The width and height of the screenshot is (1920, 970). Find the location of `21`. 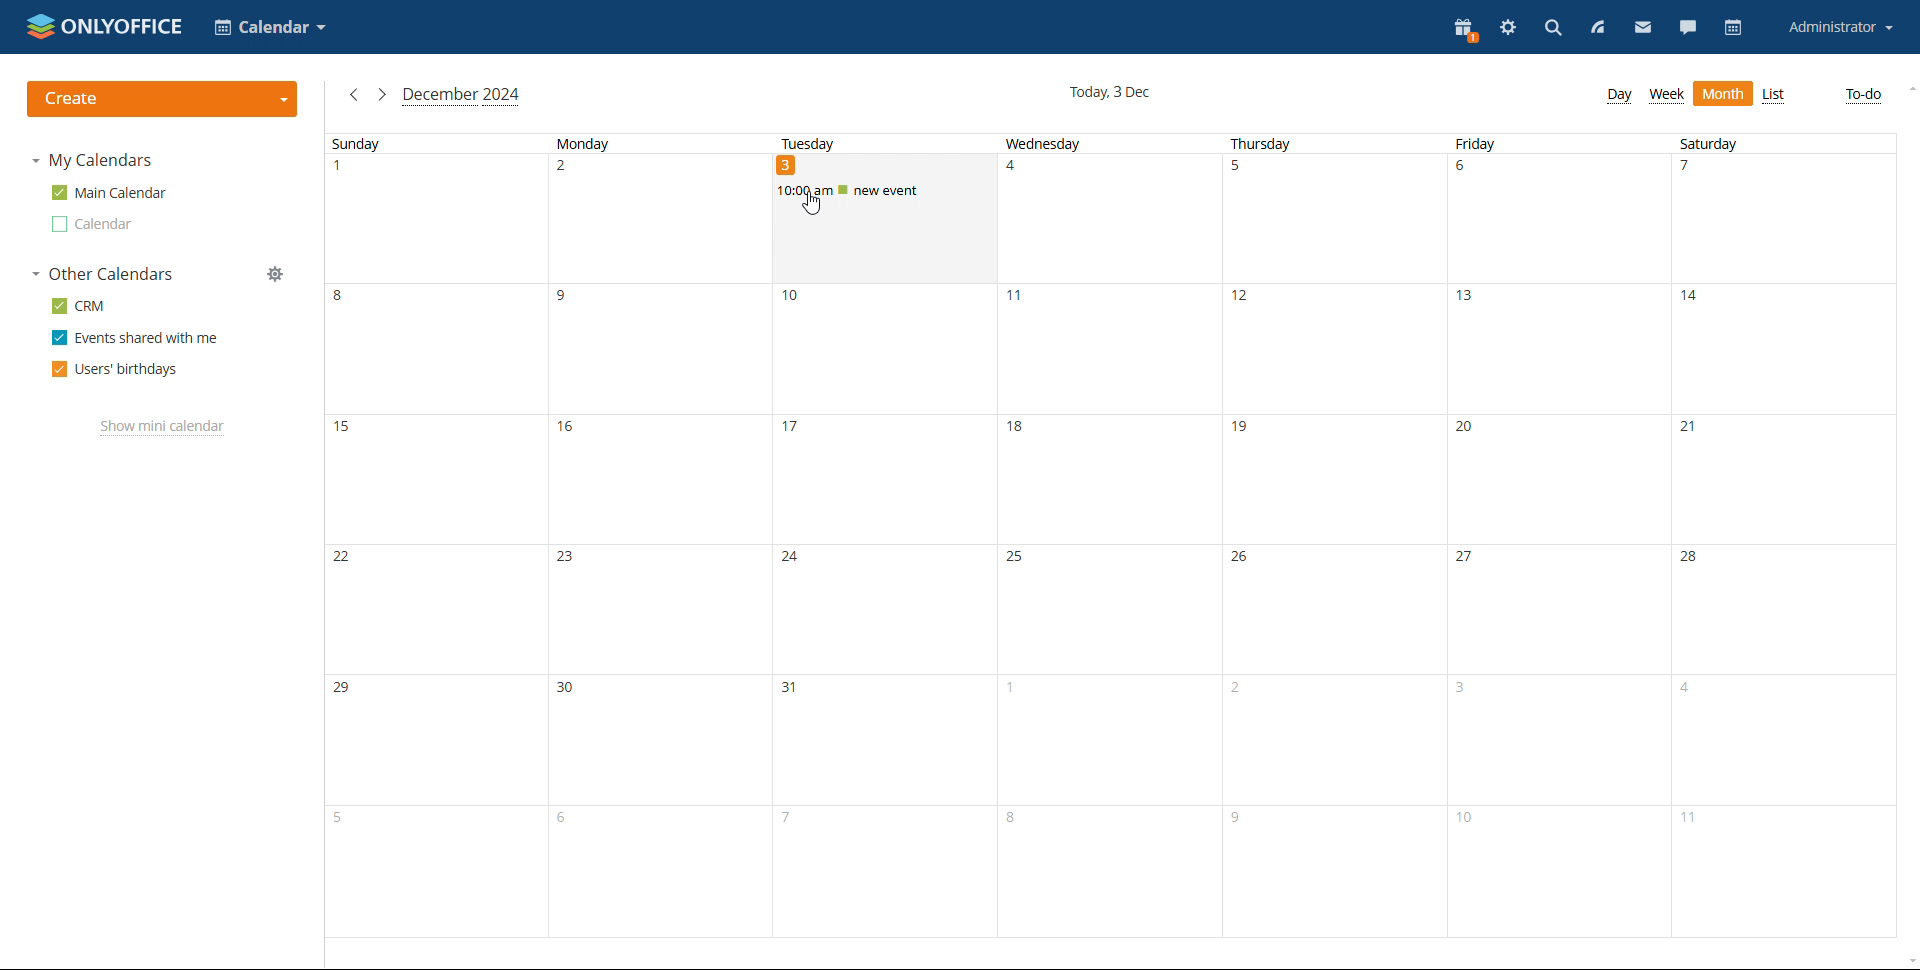

21 is located at coordinates (1792, 479).